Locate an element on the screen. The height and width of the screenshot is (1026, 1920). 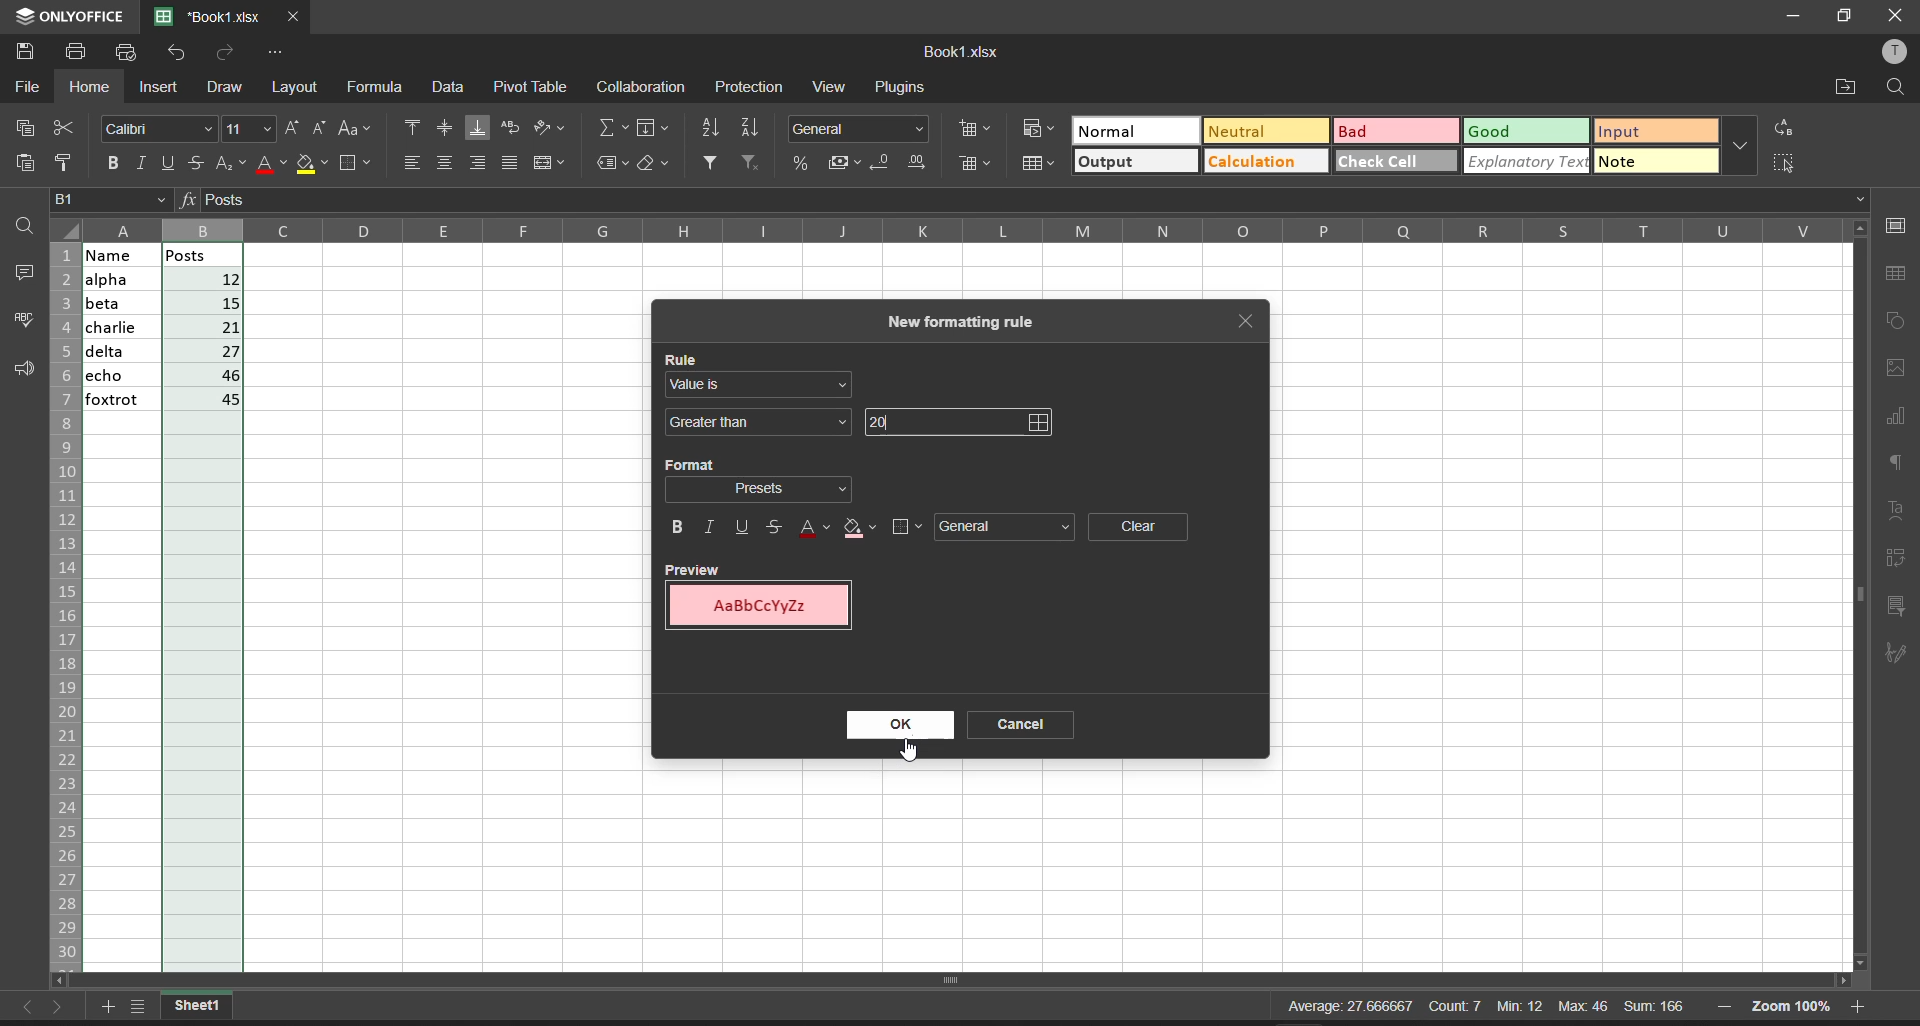
strikethrough is located at coordinates (776, 528).